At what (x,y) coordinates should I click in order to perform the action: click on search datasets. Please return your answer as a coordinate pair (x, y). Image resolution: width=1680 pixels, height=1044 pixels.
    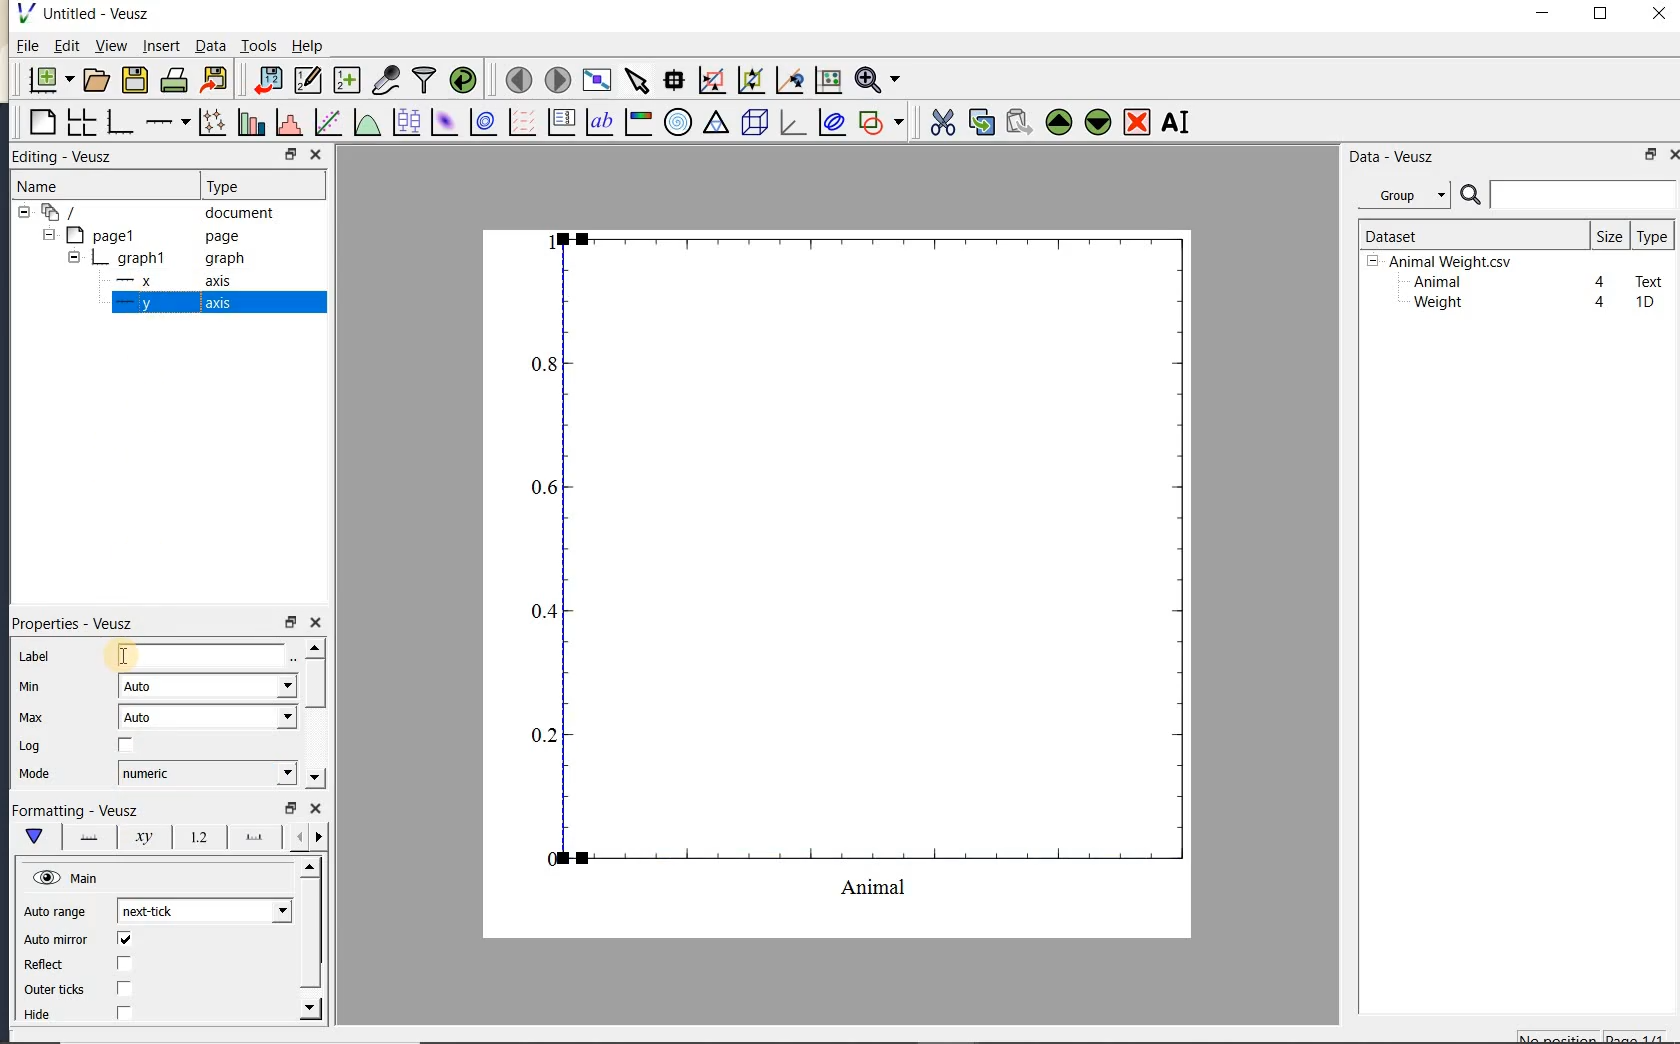
    Looking at the image, I should click on (1568, 195).